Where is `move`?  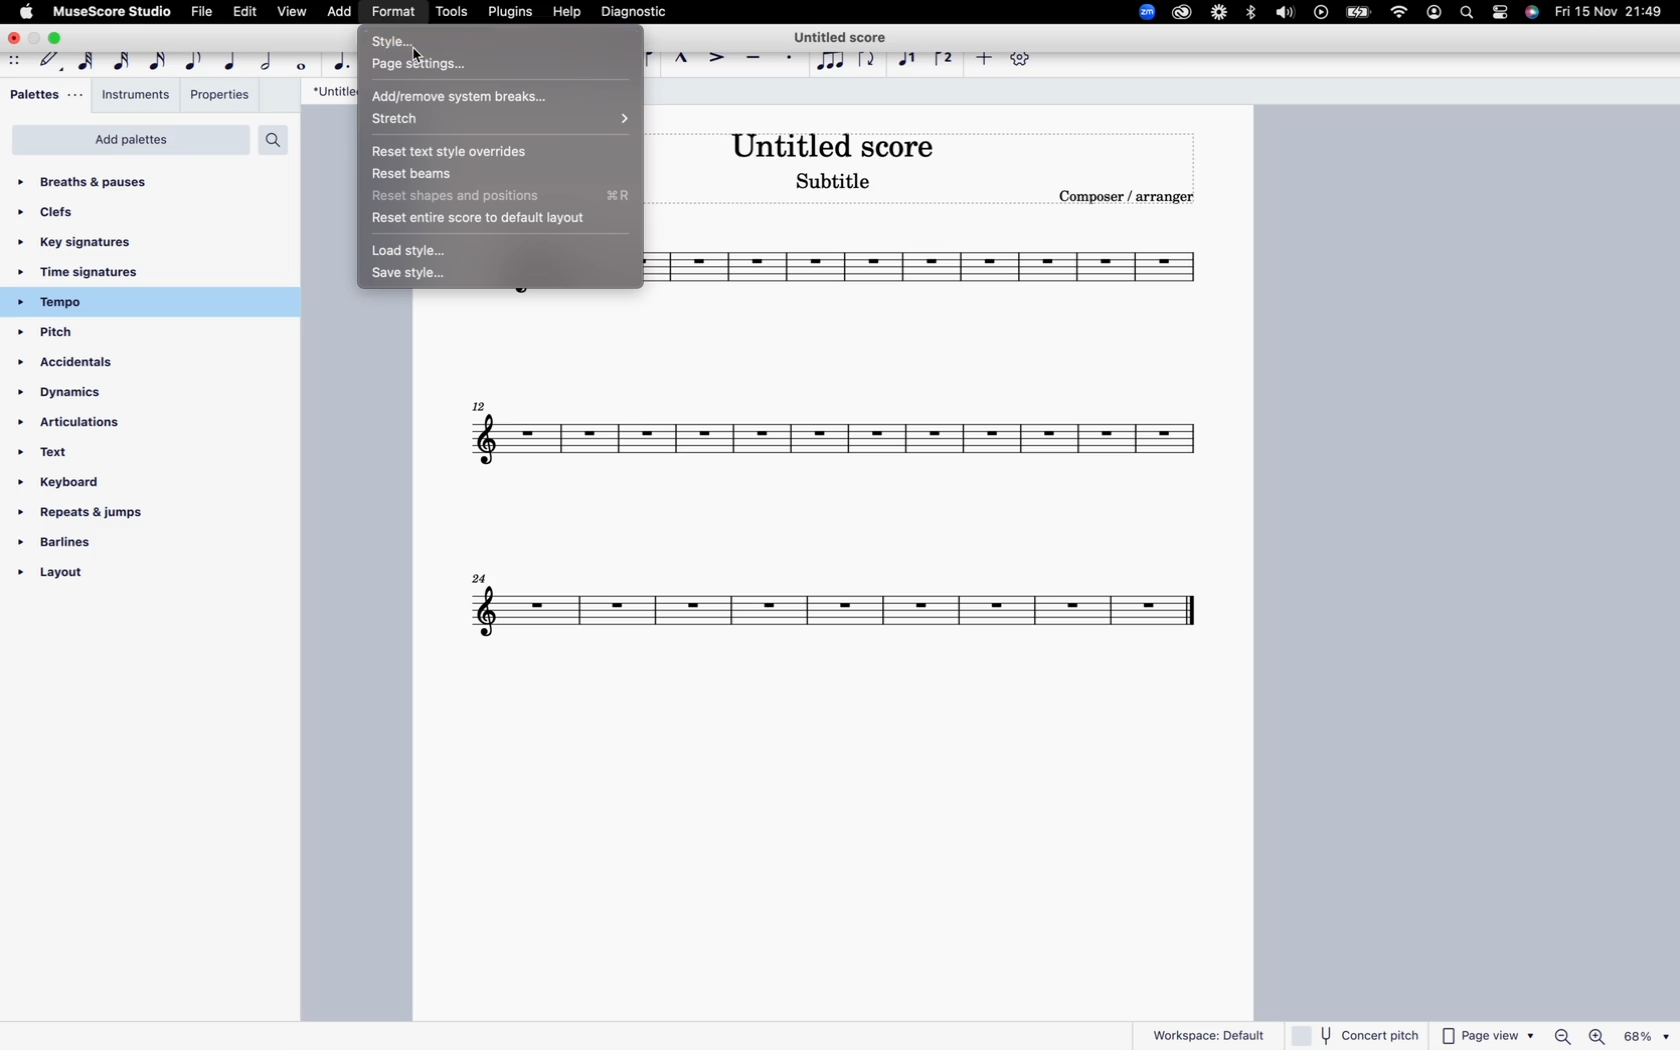 move is located at coordinates (16, 61).